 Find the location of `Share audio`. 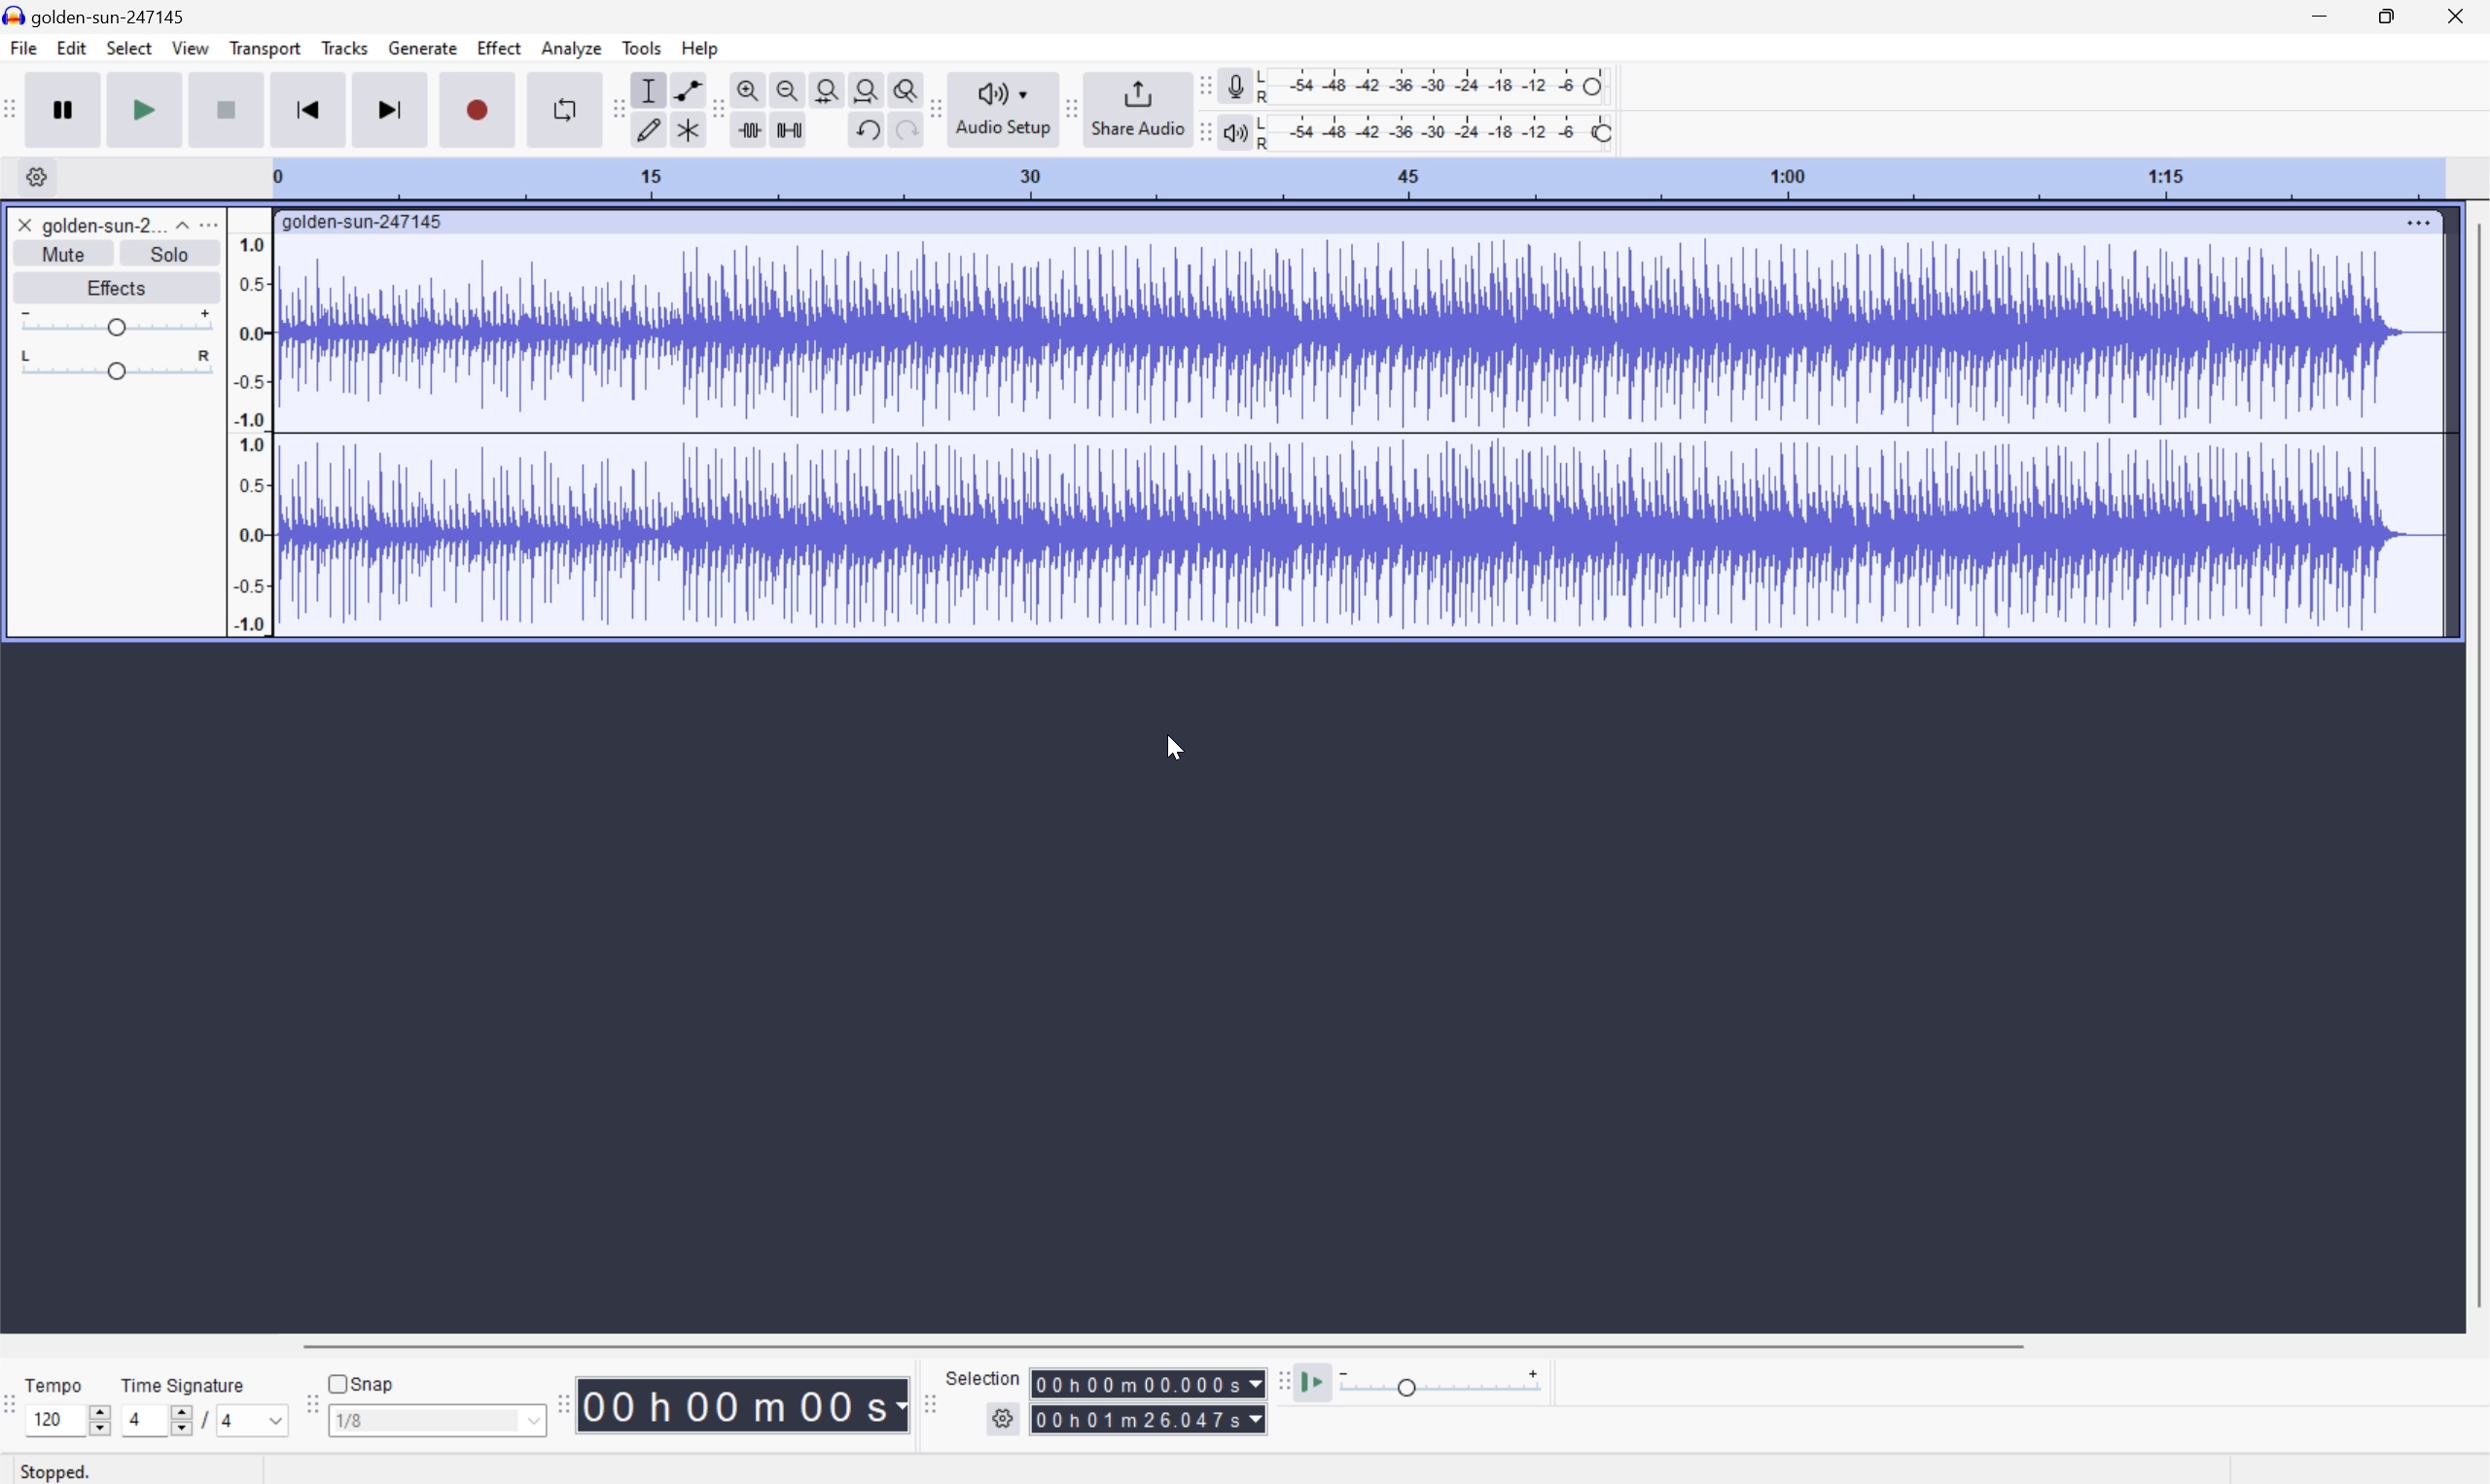

Share audio is located at coordinates (1137, 110).